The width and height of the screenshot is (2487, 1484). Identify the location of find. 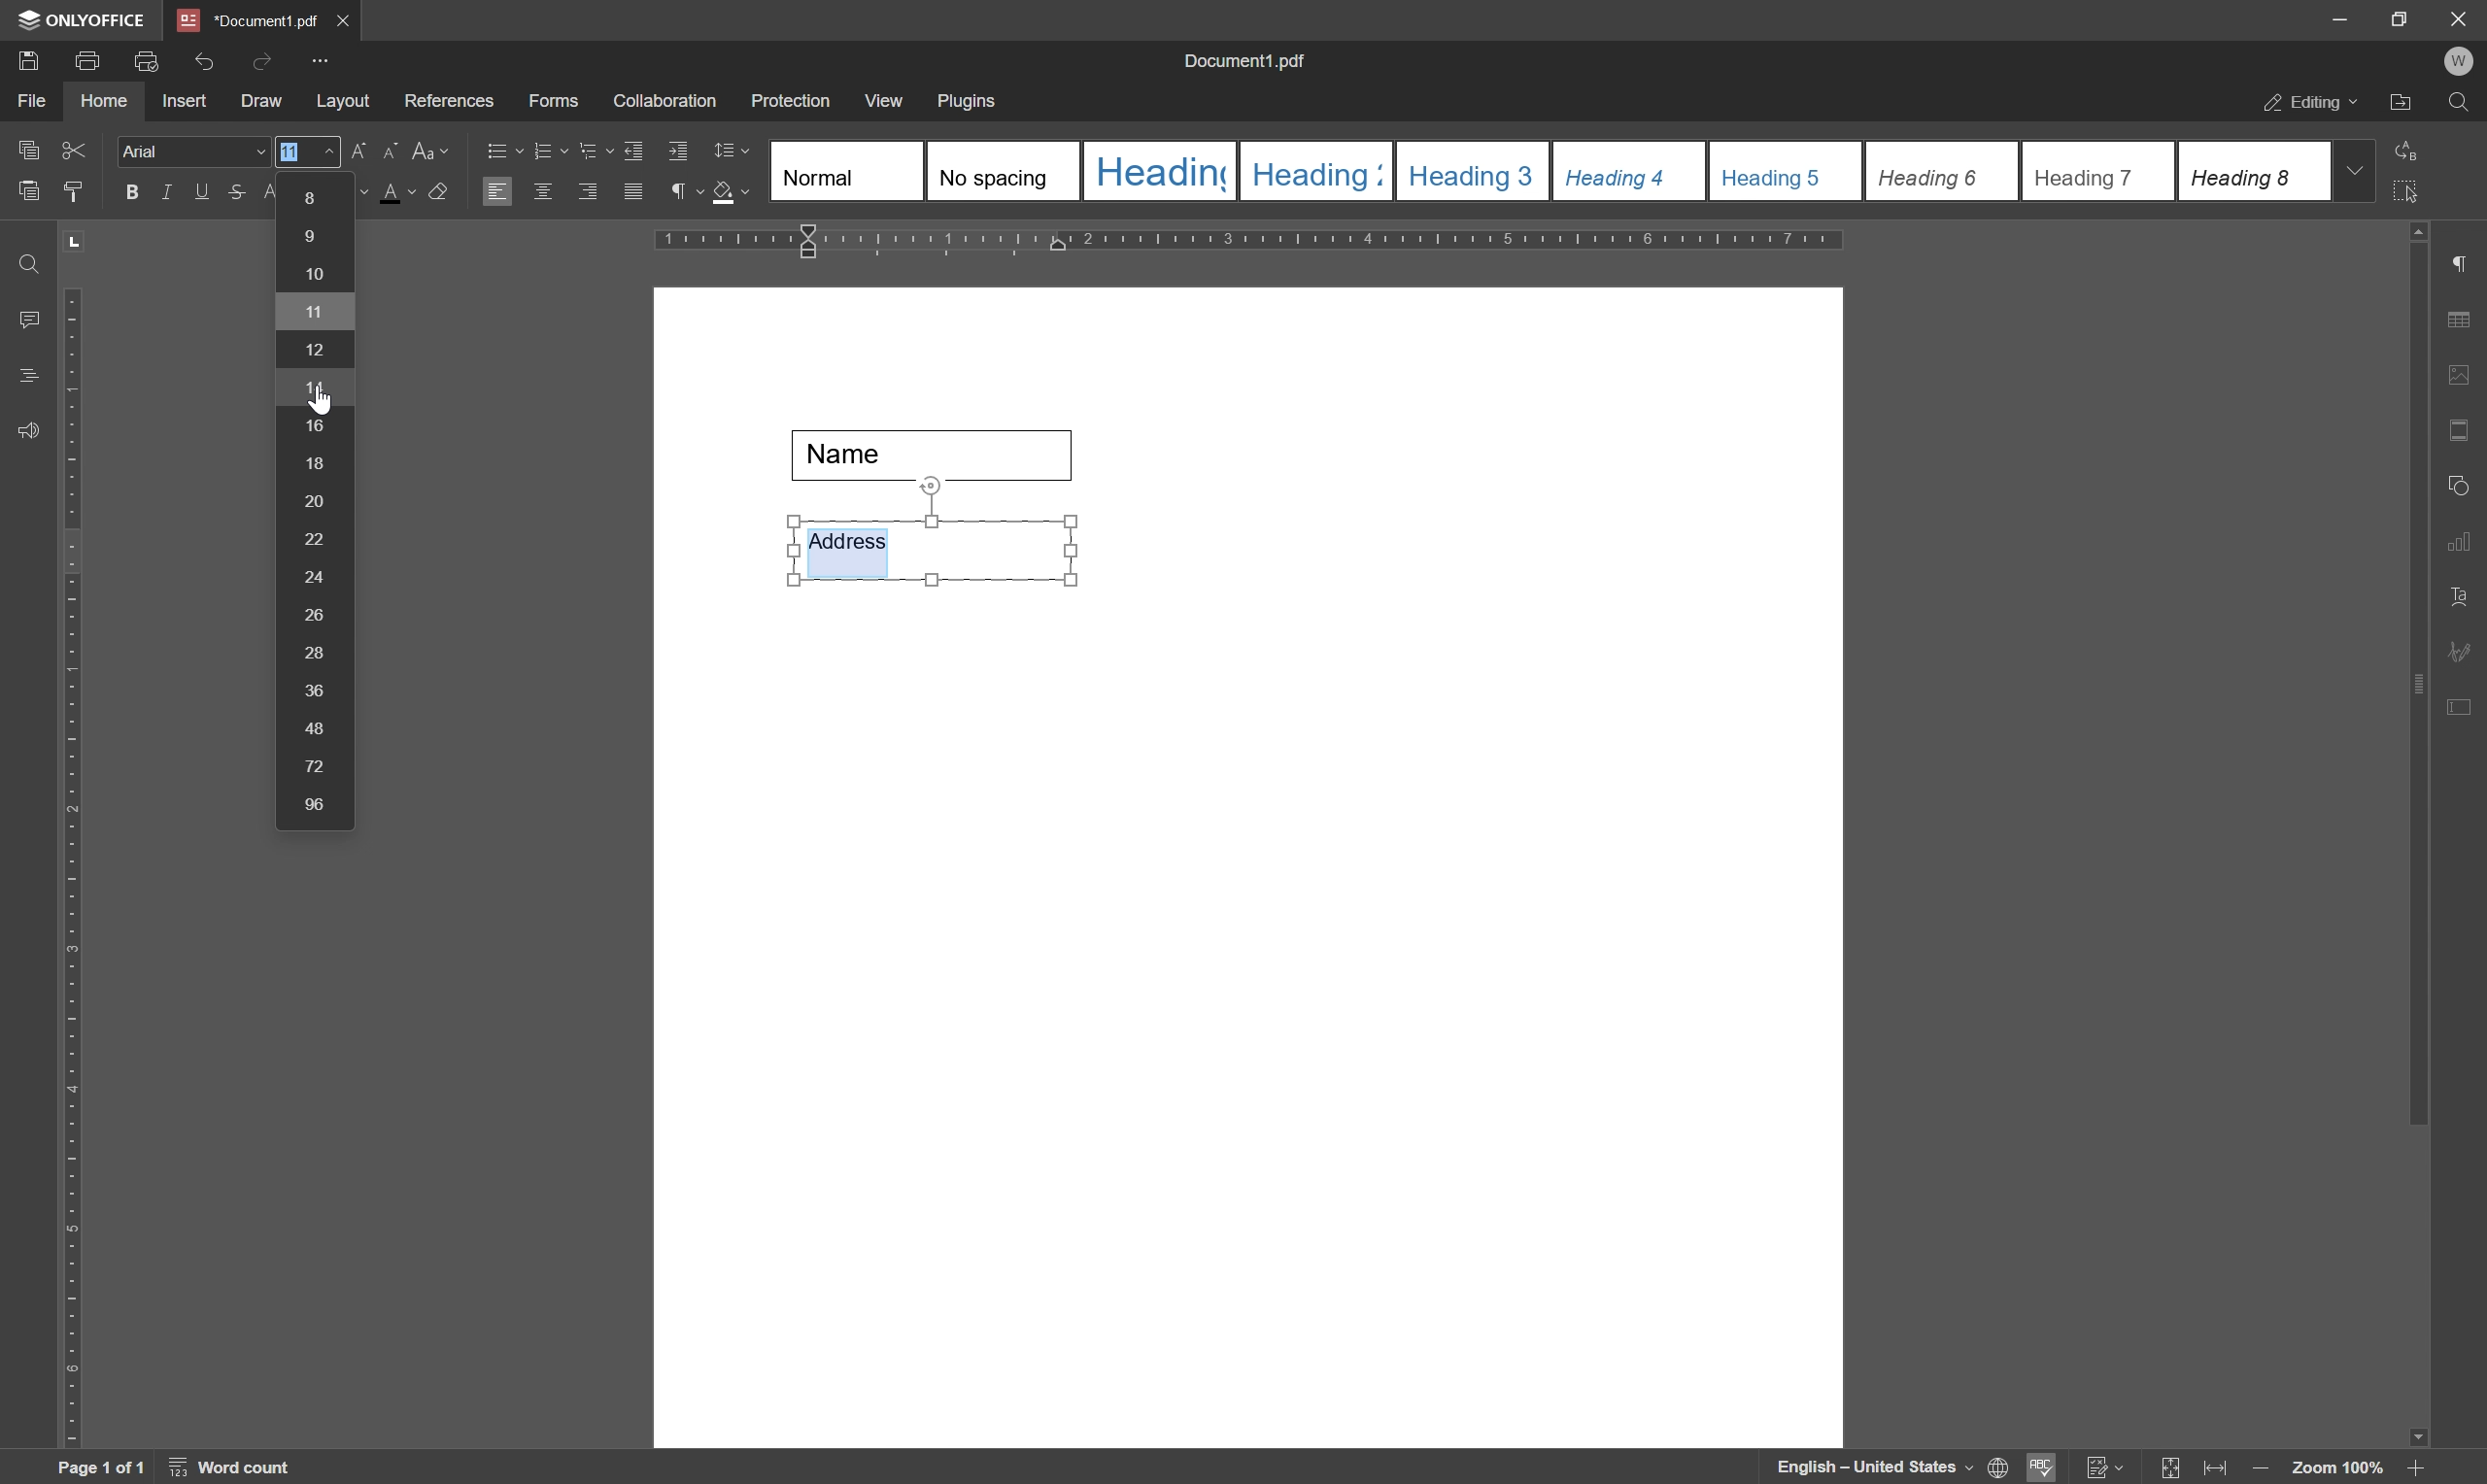
(2464, 107).